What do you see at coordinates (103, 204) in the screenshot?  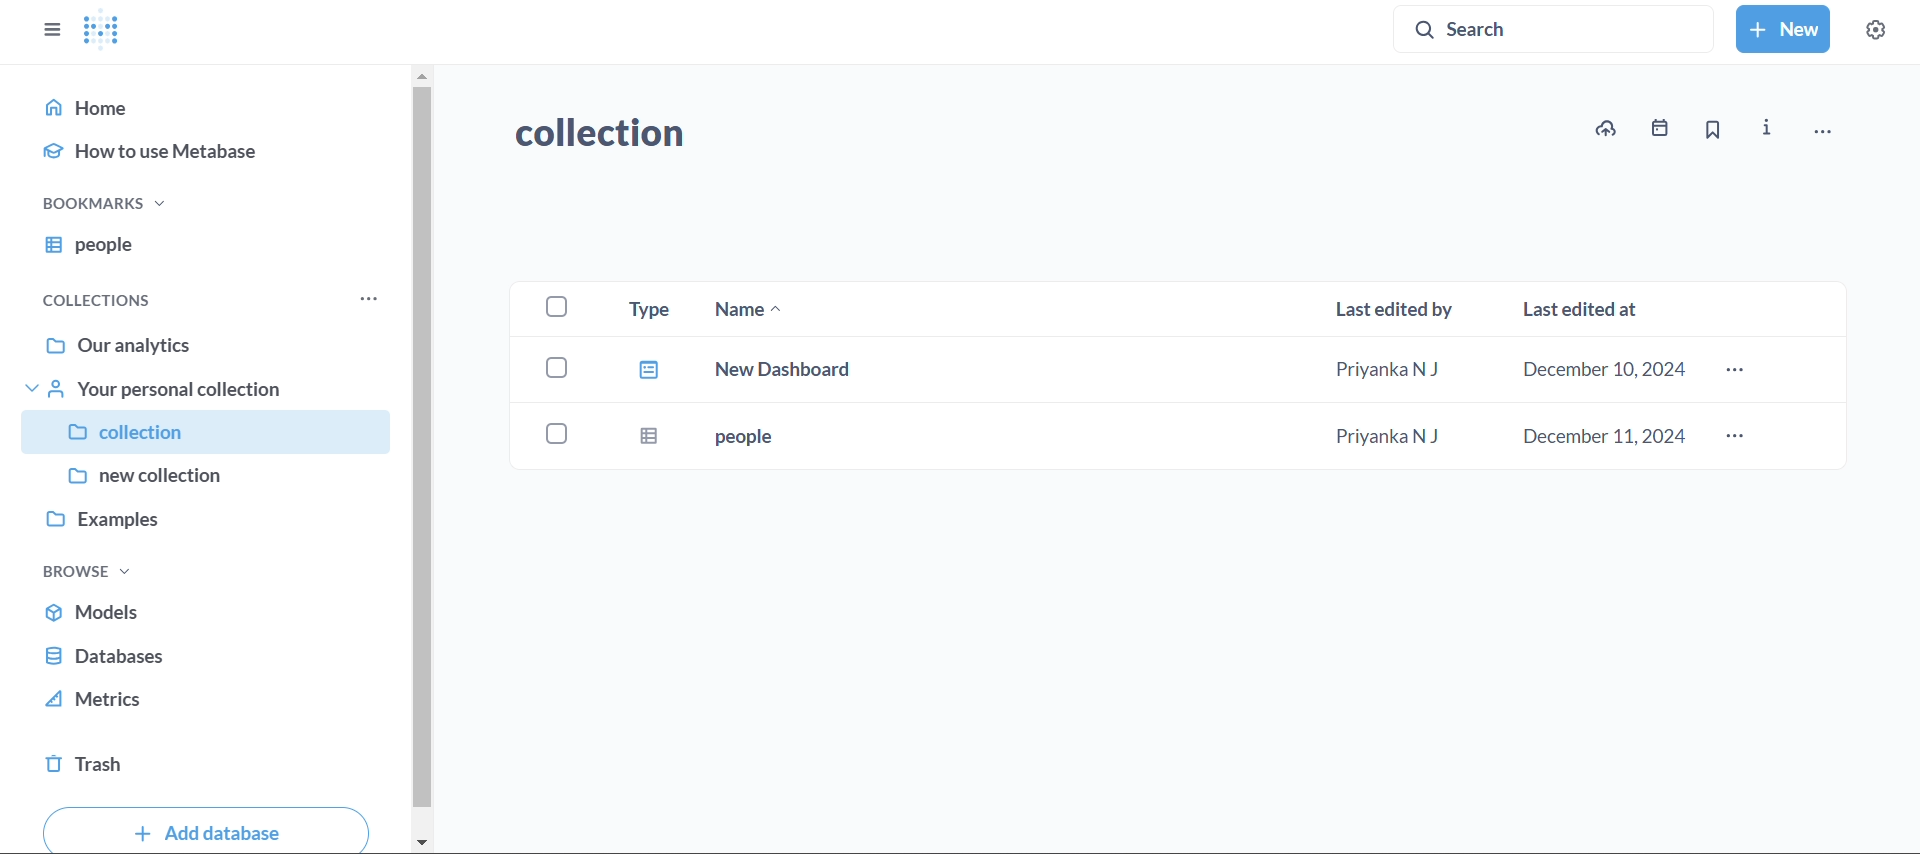 I see `bookmarks` at bounding box center [103, 204].